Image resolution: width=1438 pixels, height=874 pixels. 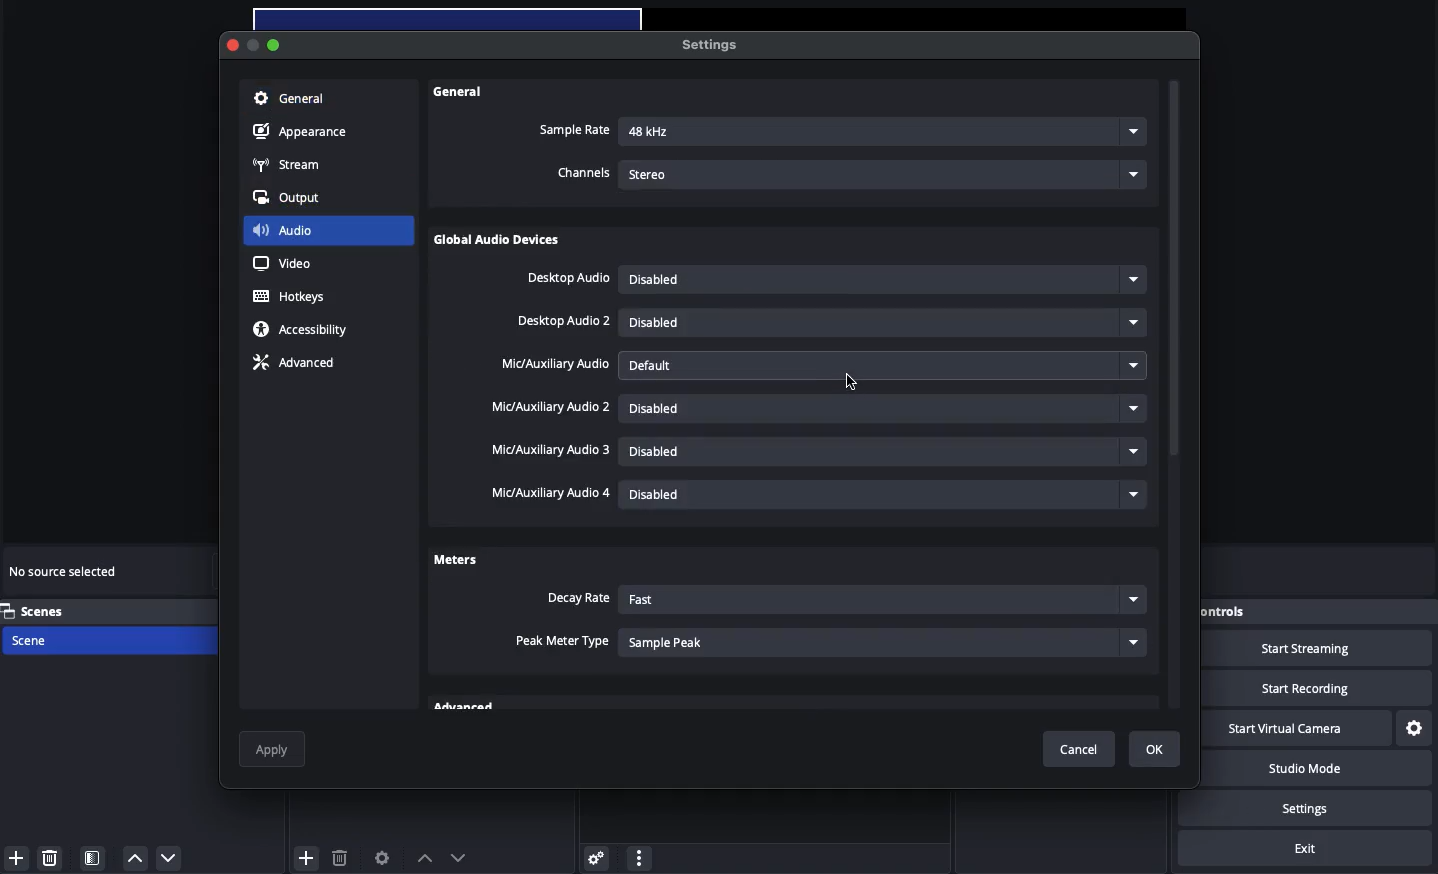 I want to click on Move up, so click(x=424, y=858).